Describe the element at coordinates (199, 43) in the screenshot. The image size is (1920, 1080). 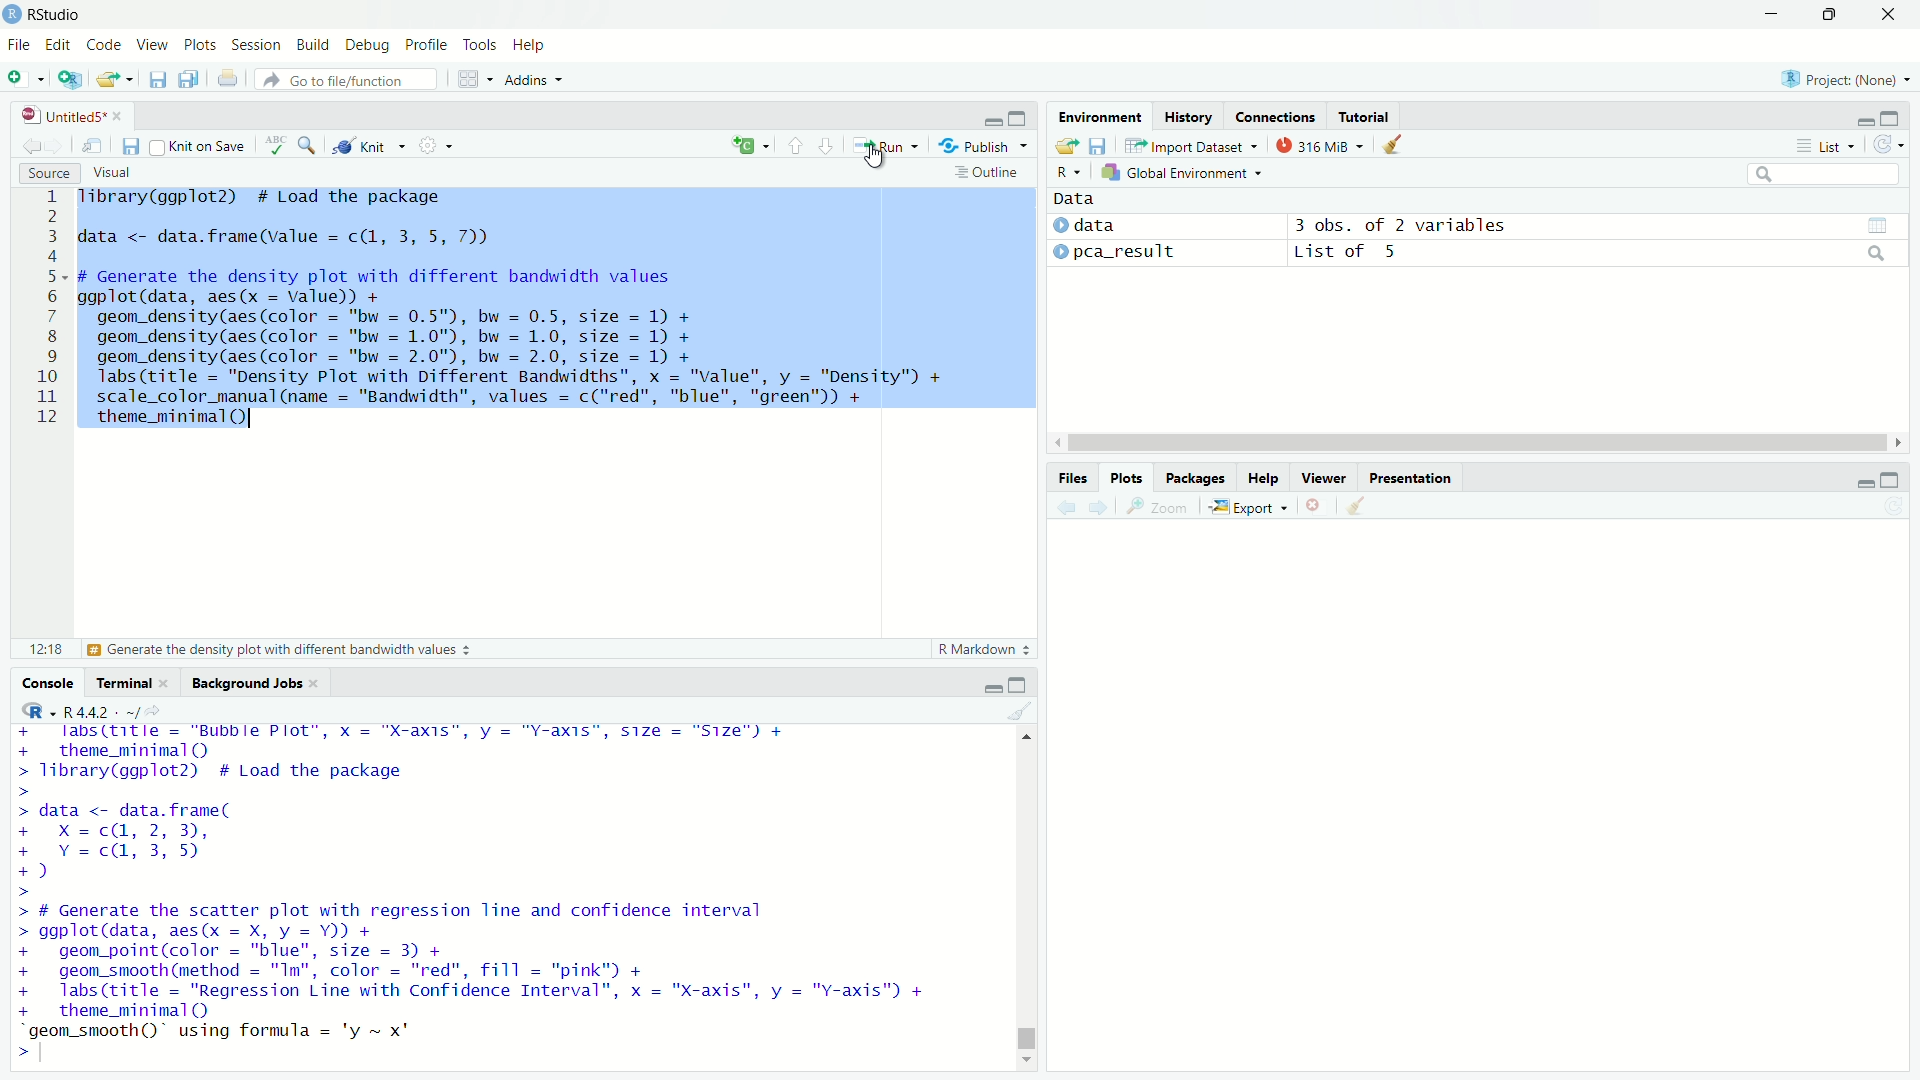
I see `Plots` at that location.